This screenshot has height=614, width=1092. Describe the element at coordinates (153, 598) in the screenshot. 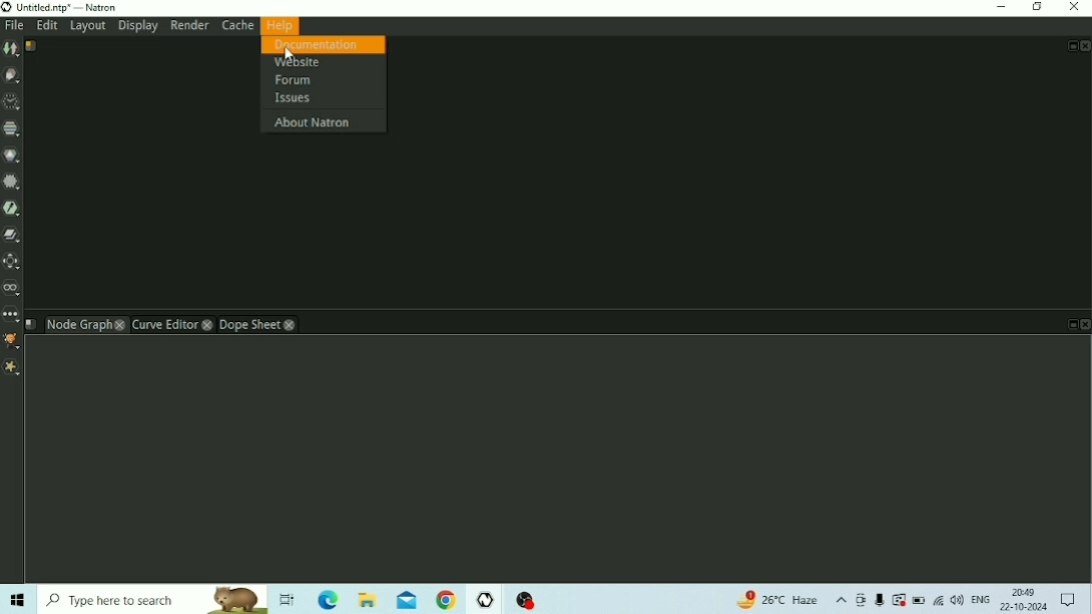

I see `Type here to search` at that location.